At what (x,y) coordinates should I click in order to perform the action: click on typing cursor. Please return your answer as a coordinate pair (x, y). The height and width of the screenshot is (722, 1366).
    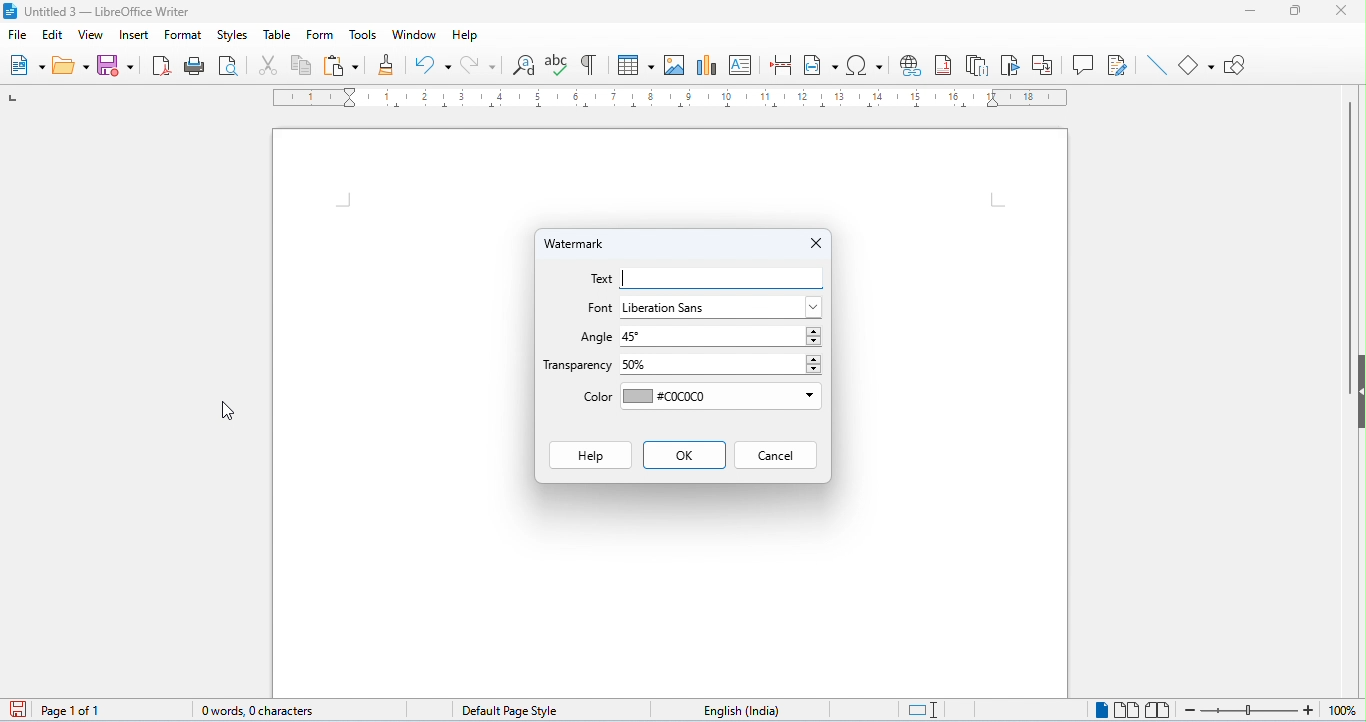
    Looking at the image, I should click on (626, 277).